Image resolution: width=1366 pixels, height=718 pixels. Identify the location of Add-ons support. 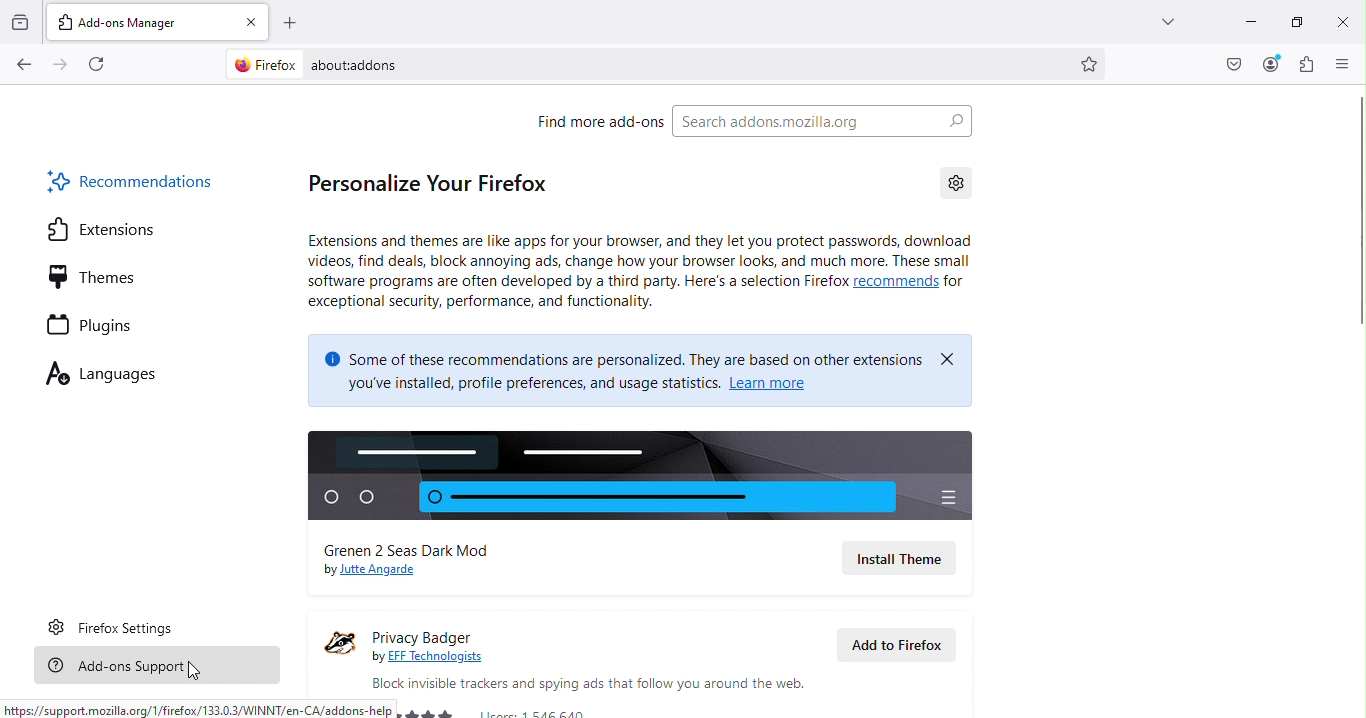
(163, 668).